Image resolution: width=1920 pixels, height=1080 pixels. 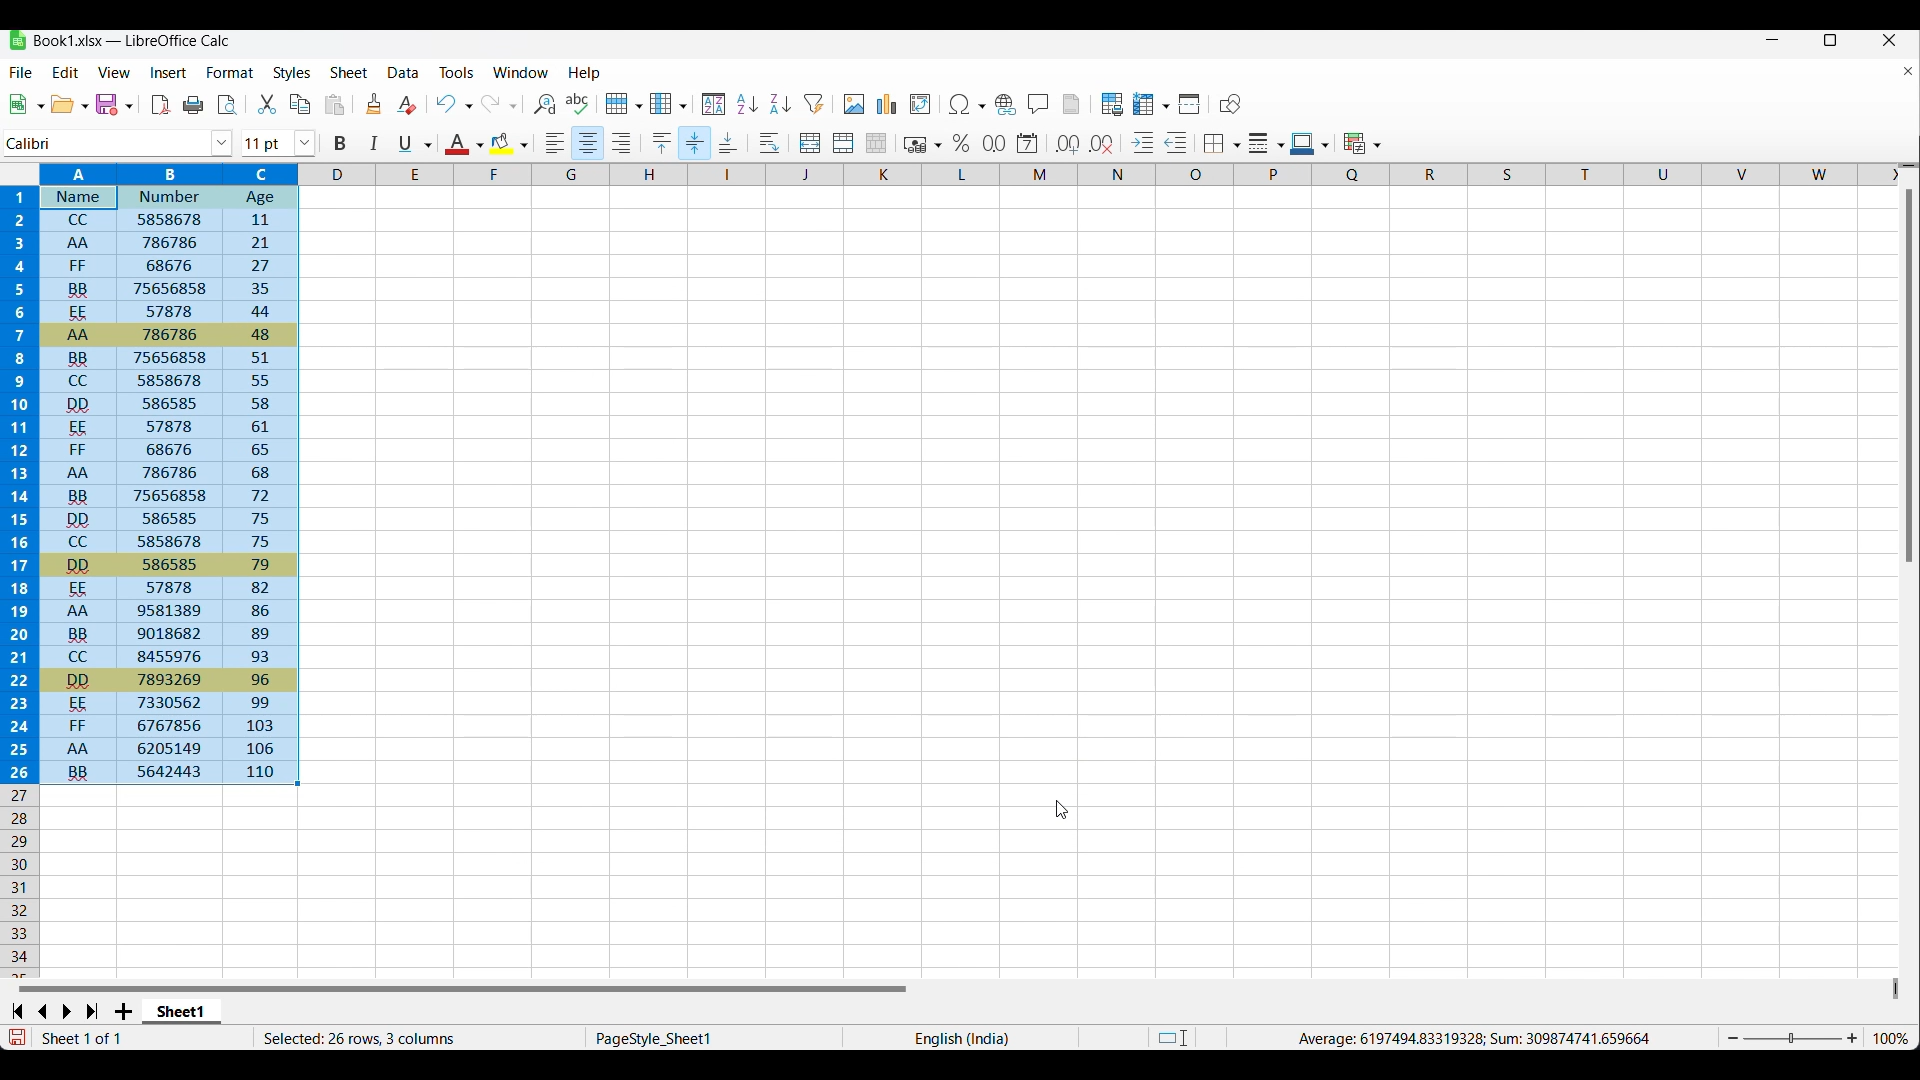 I want to click on Wrap text, so click(x=770, y=143).